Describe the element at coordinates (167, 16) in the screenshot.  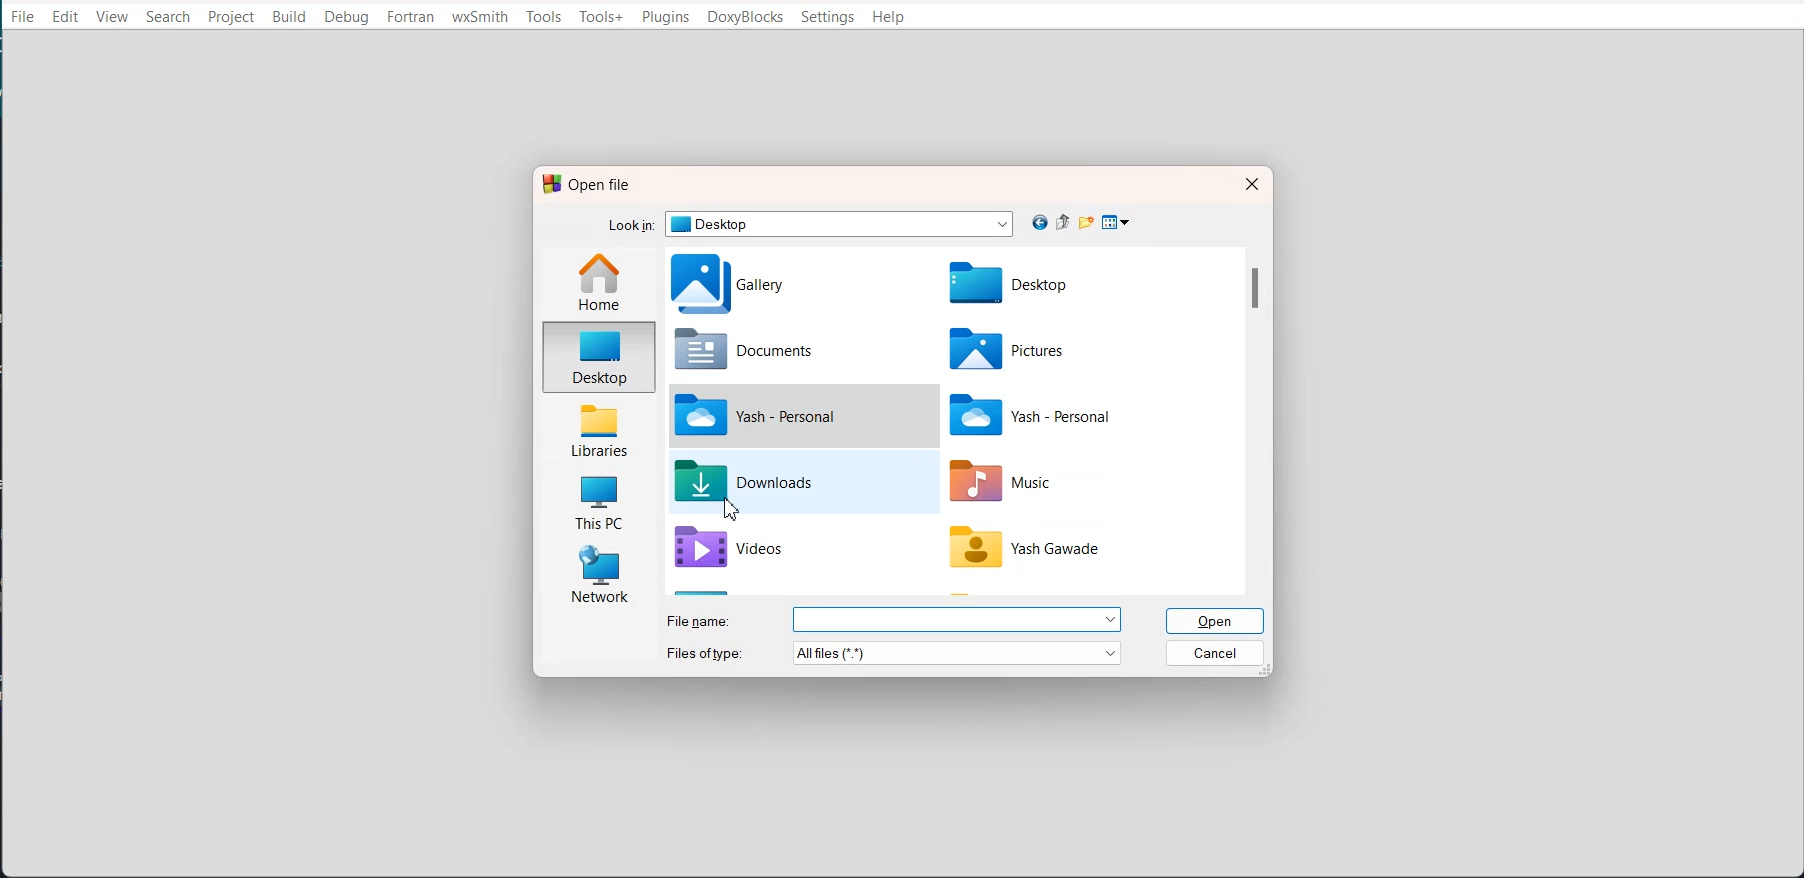
I see `Search` at that location.